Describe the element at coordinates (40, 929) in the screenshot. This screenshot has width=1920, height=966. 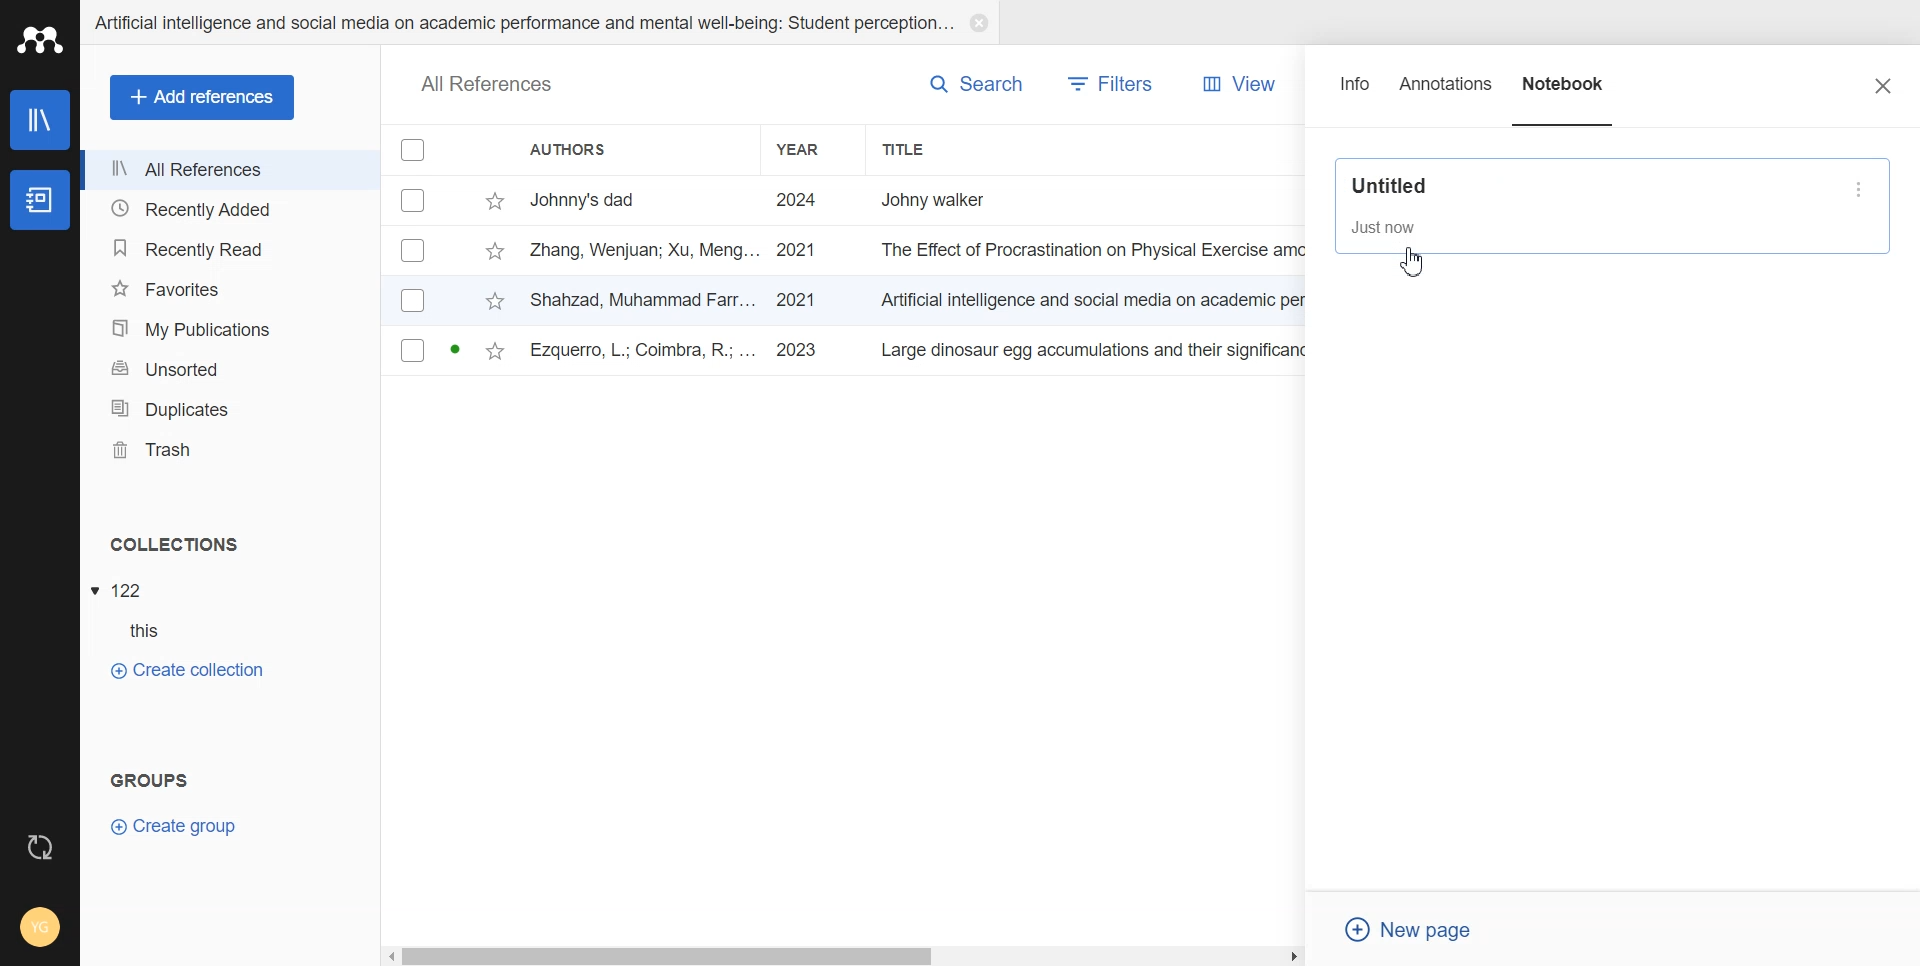
I see `Account` at that location.